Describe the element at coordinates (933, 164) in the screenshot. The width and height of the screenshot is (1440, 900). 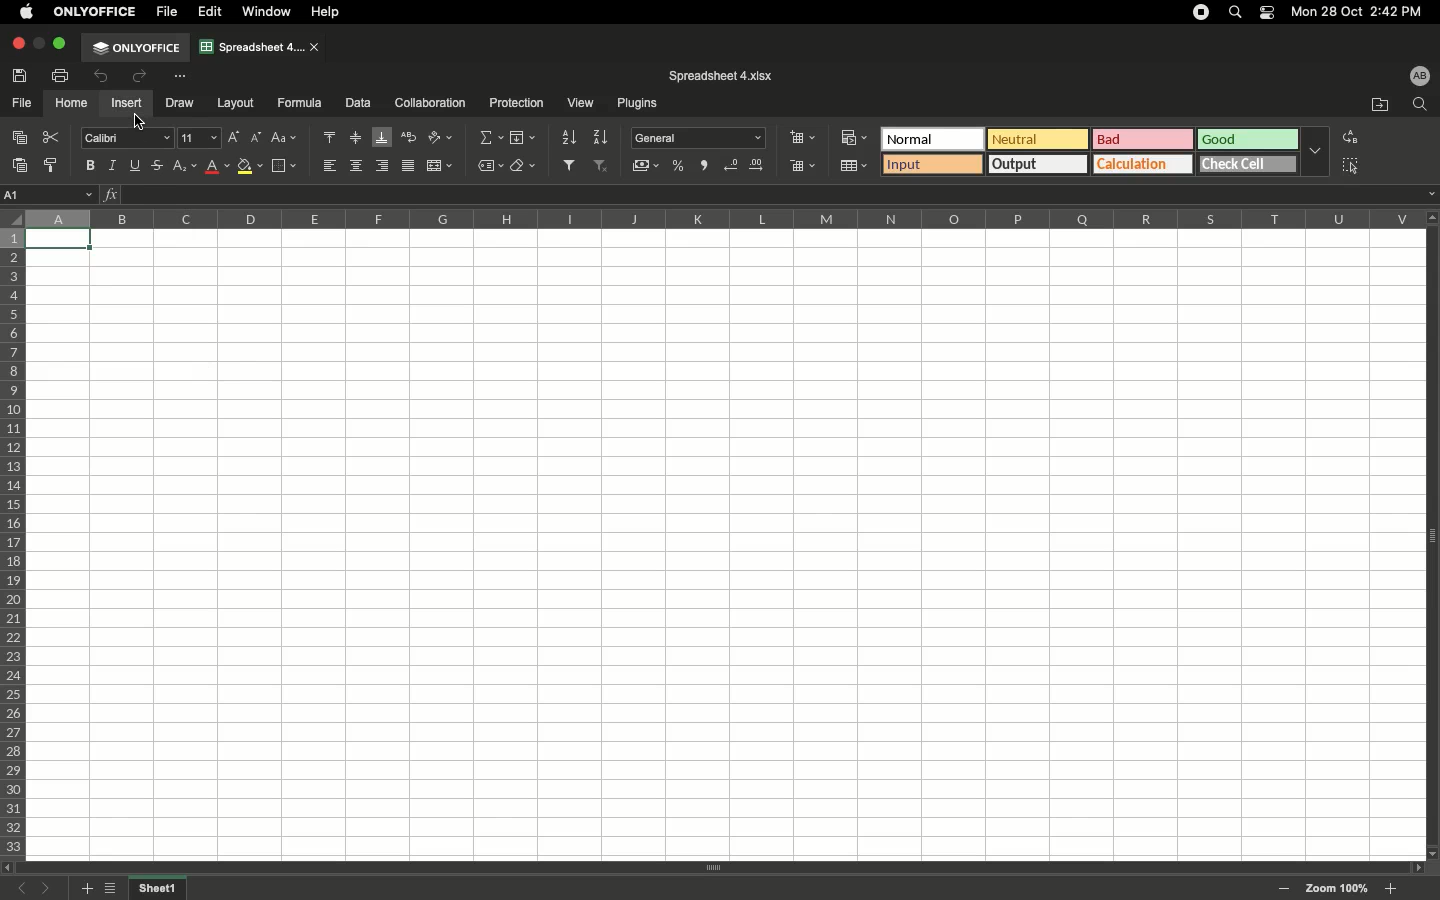
I see `Input` at that location.